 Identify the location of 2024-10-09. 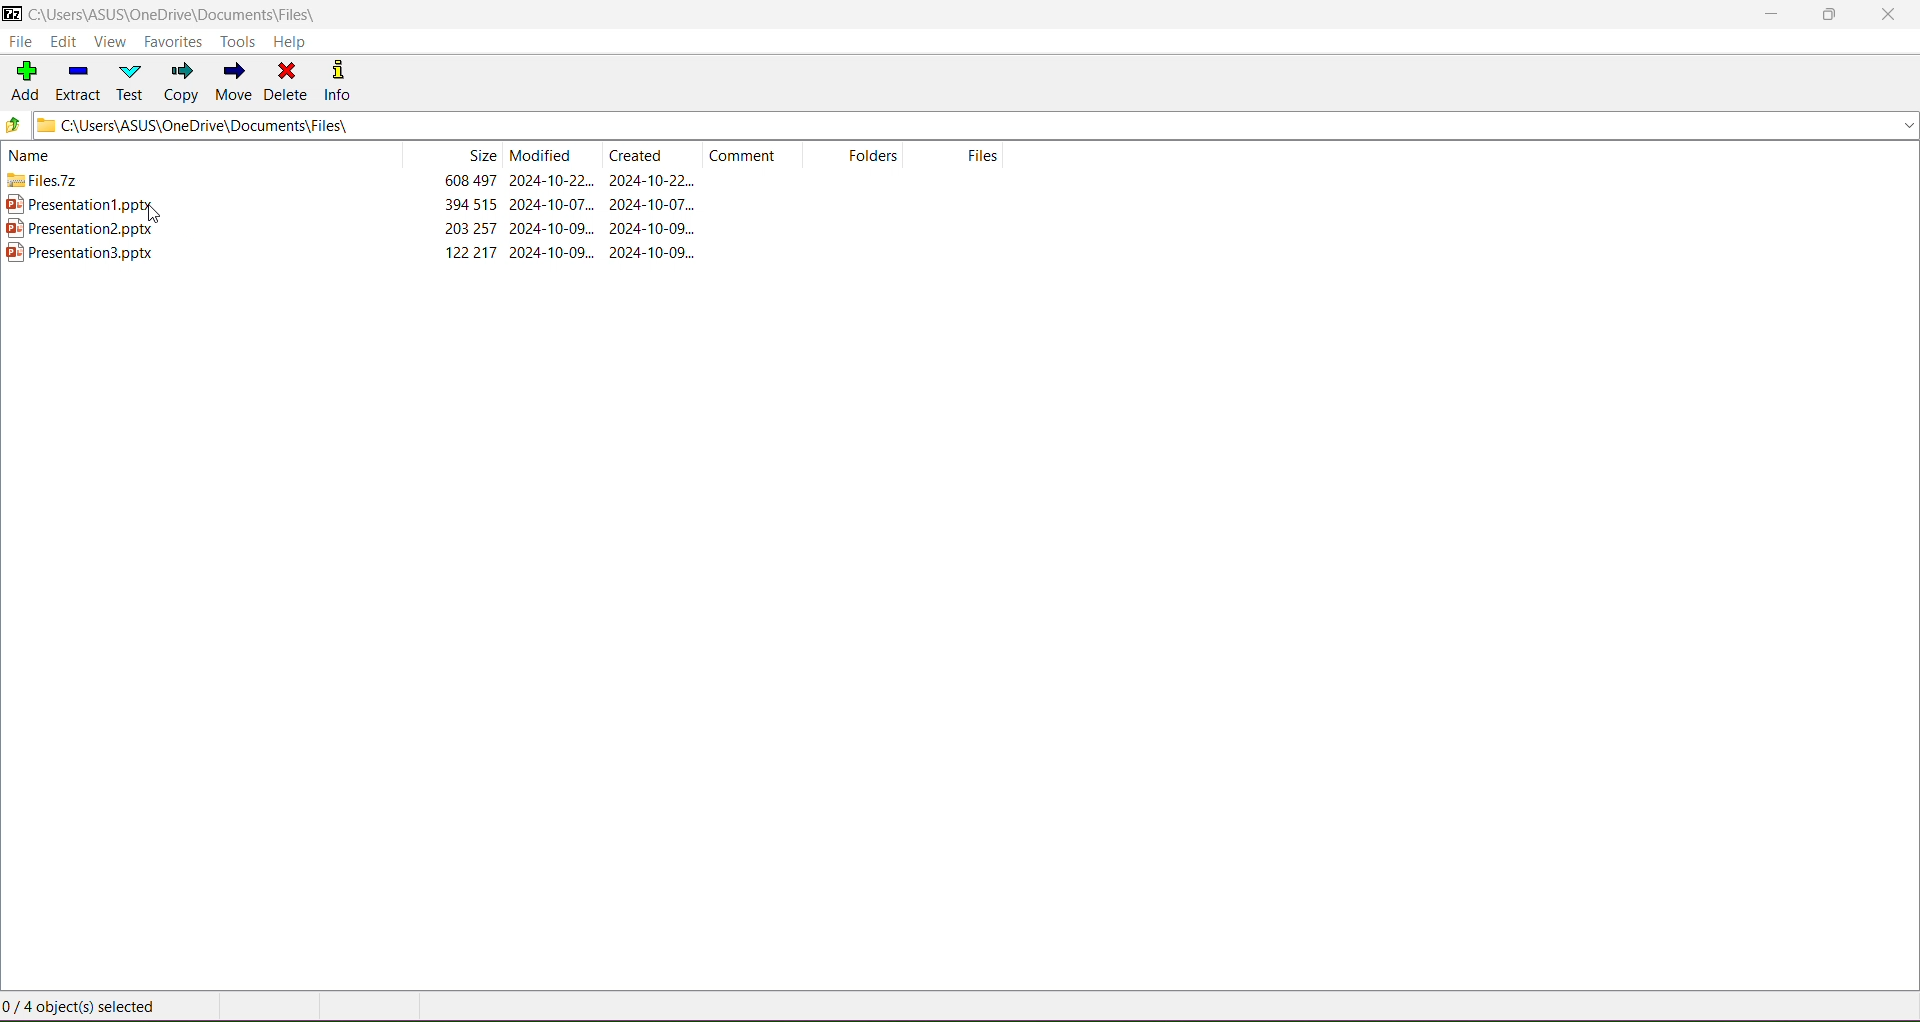
(551, 252).